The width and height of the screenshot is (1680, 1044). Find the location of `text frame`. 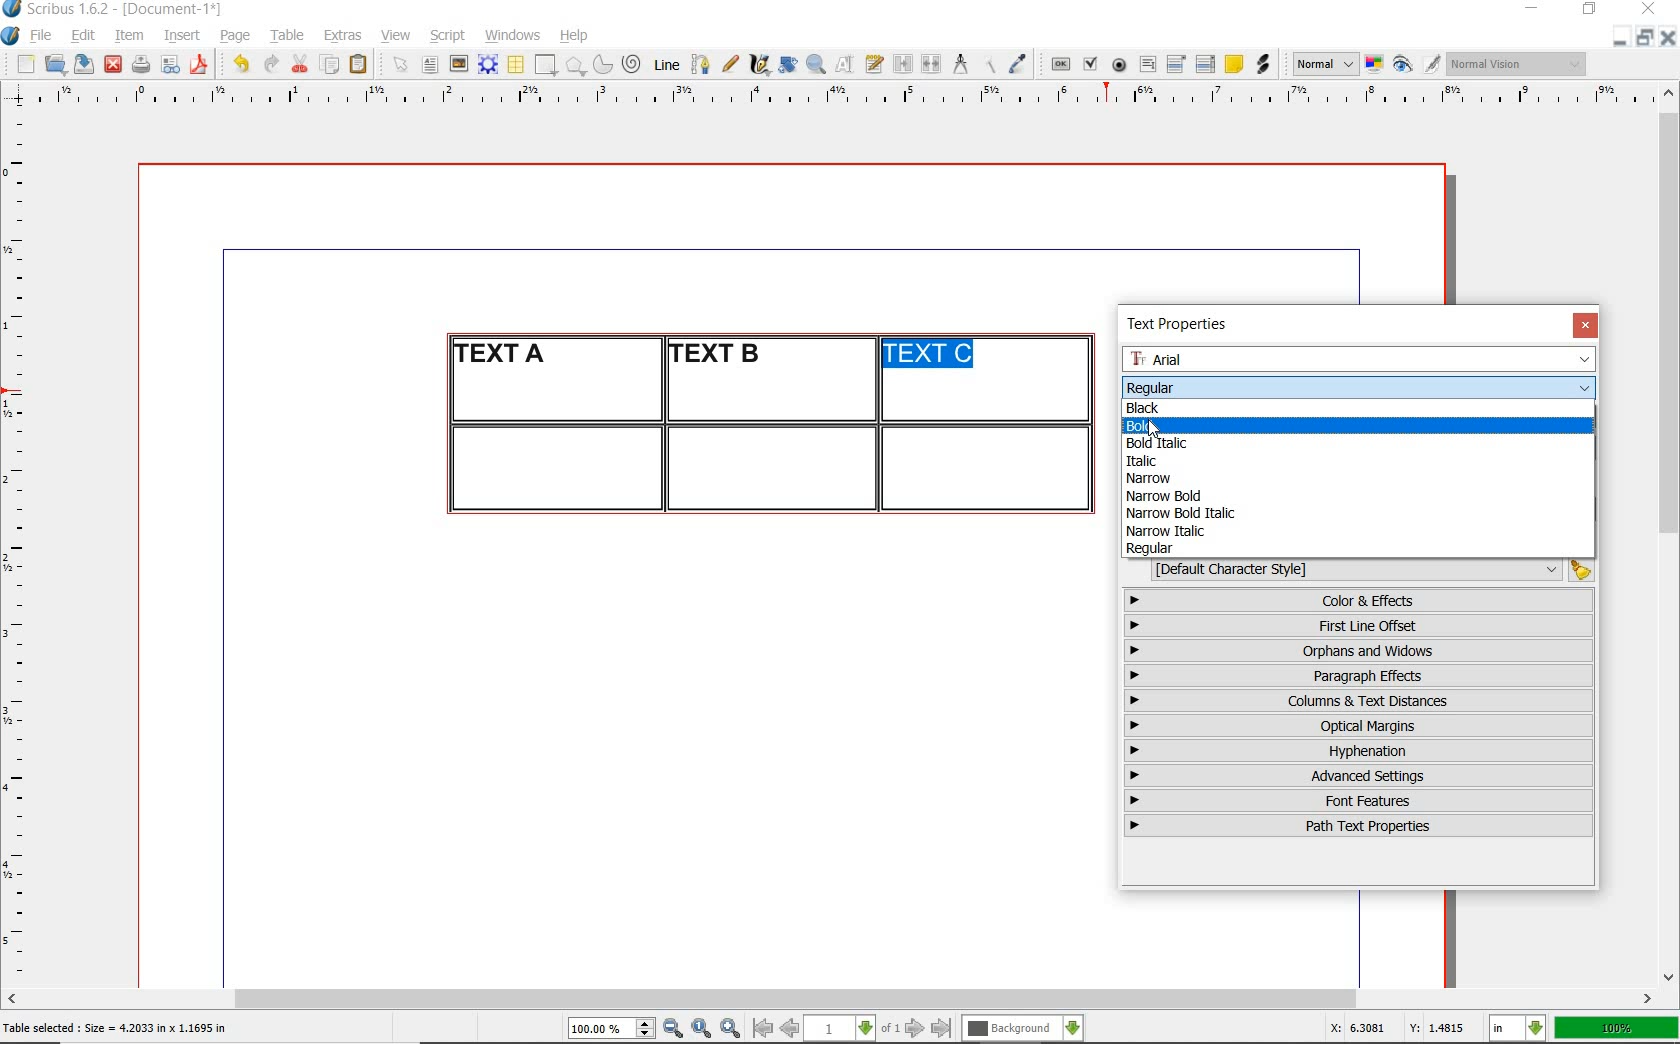

text frame is located at coordinates (429, 66).